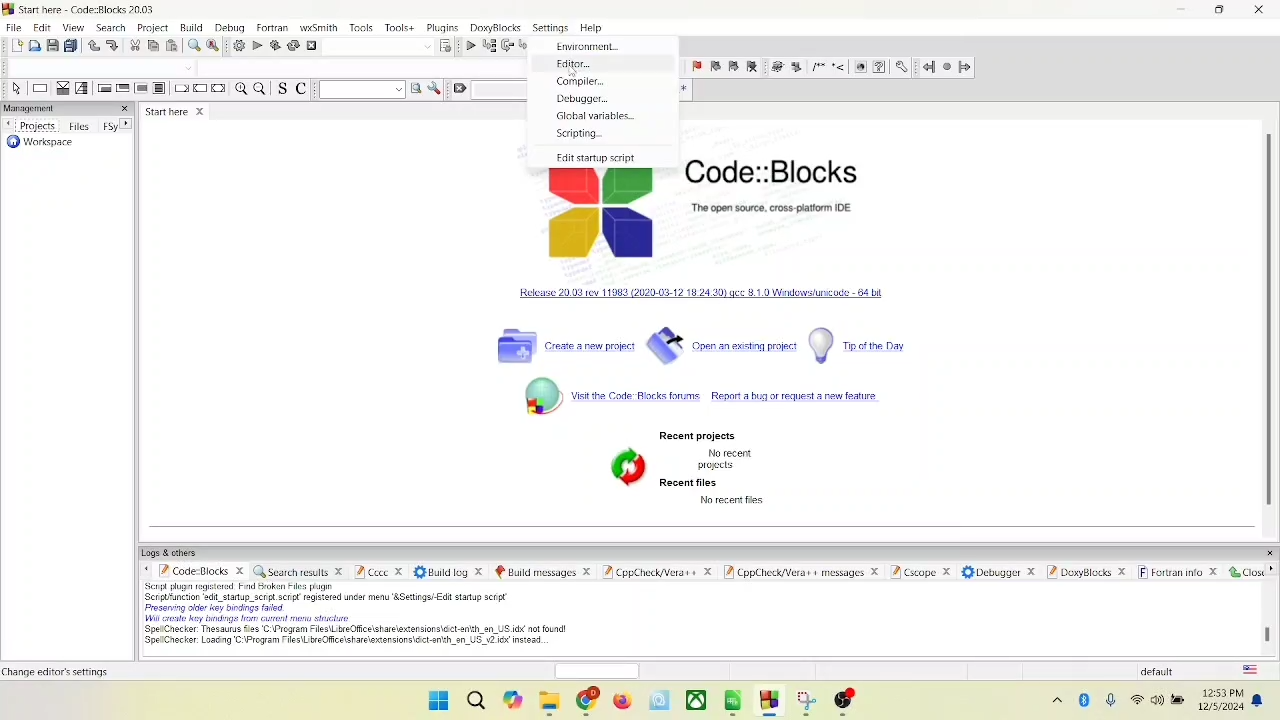  I want to click on fortan info, so click(1175, 571).